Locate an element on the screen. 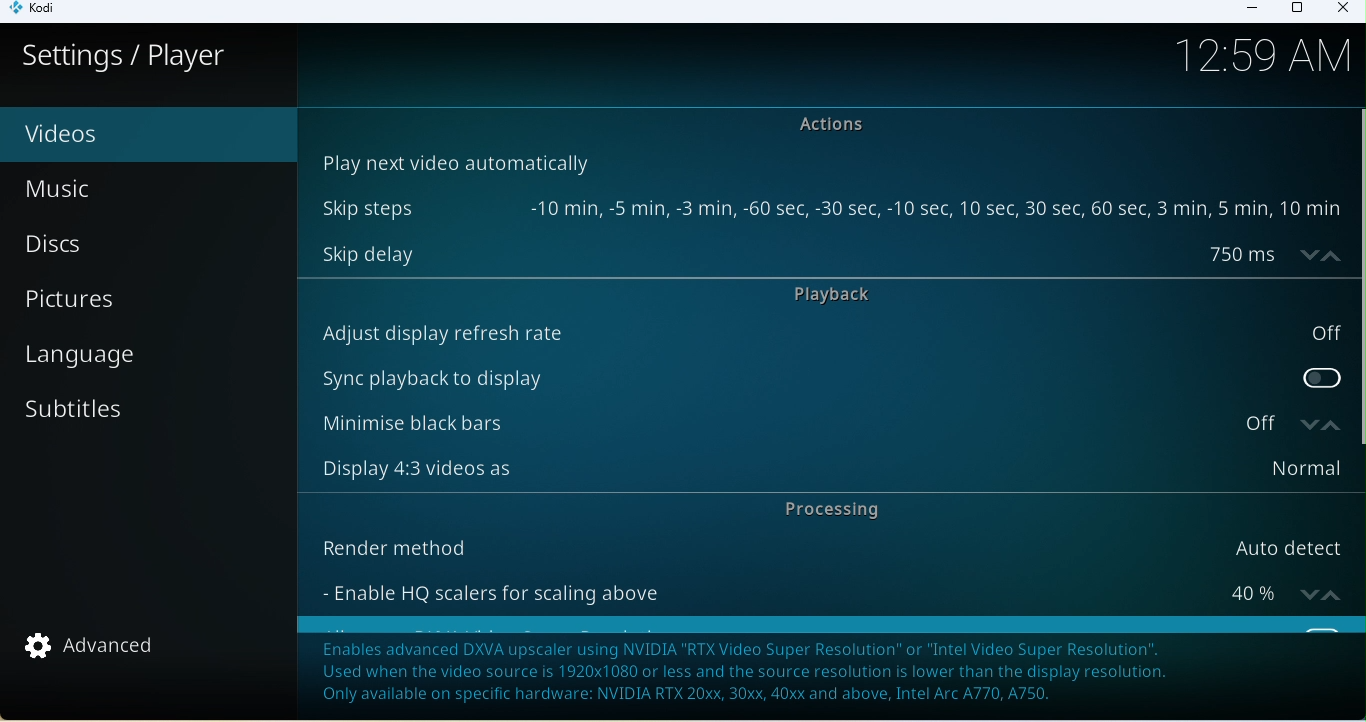  increase/decrease is located at coordinates (1315, 254).